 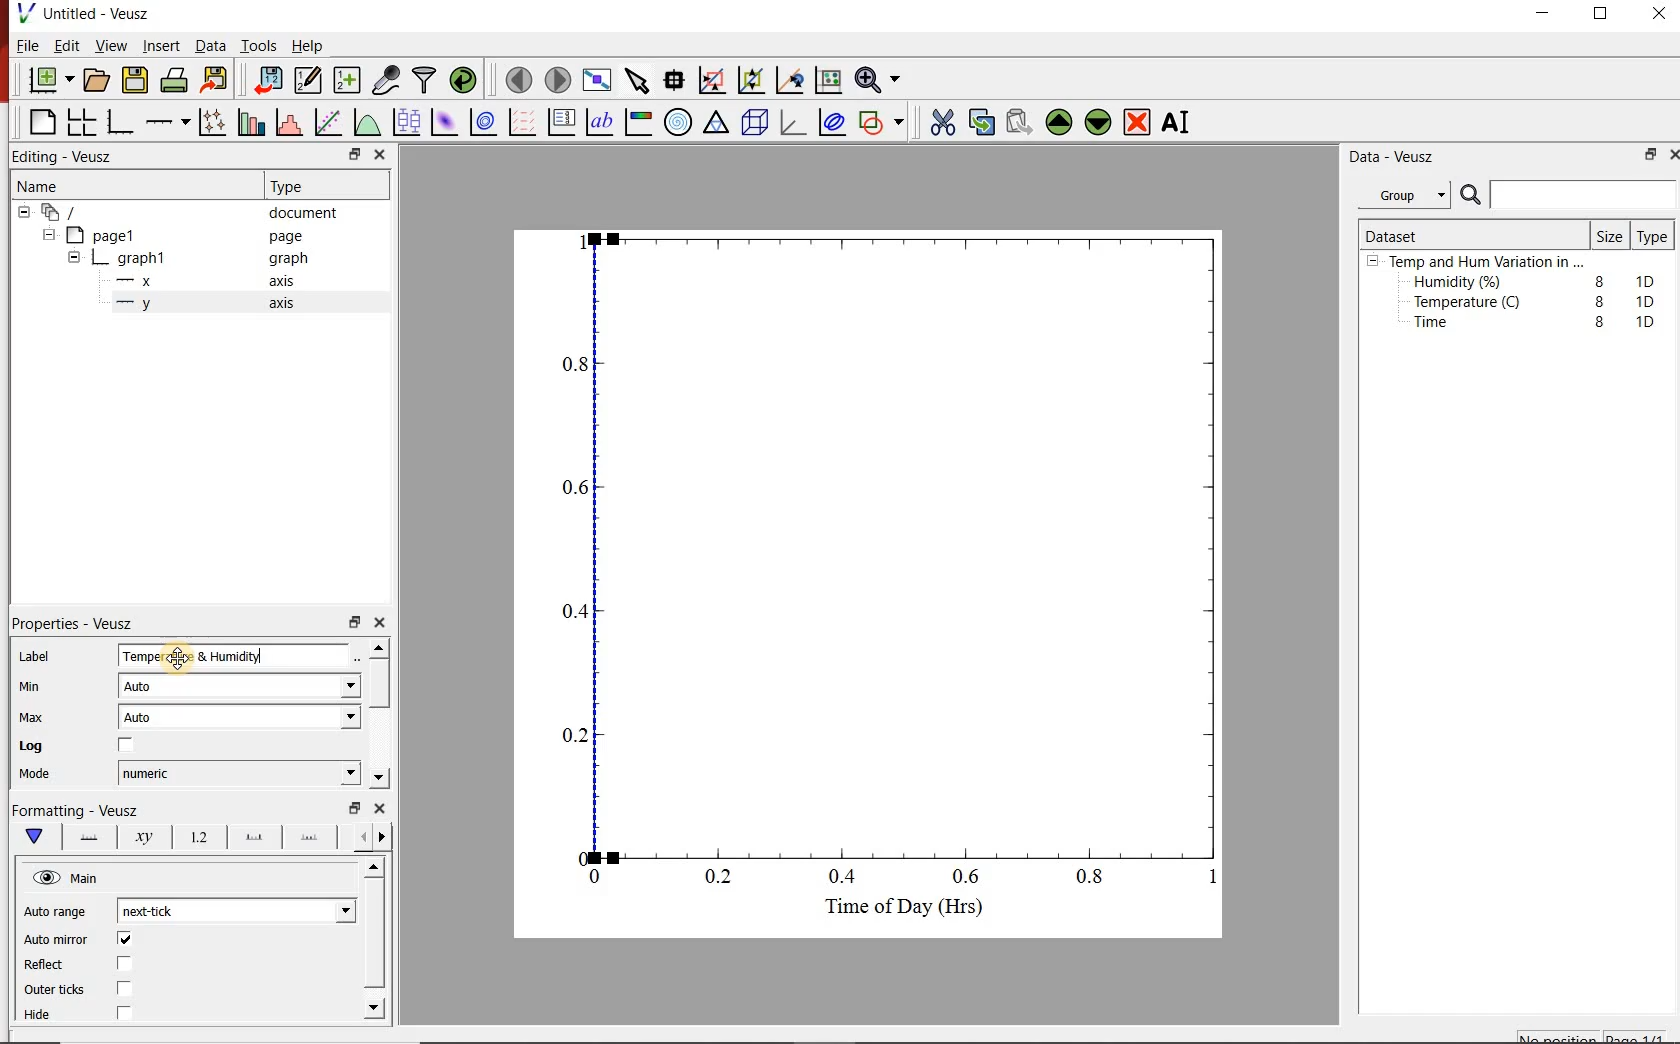 I want to click on Main, so click(x=99, y=881).